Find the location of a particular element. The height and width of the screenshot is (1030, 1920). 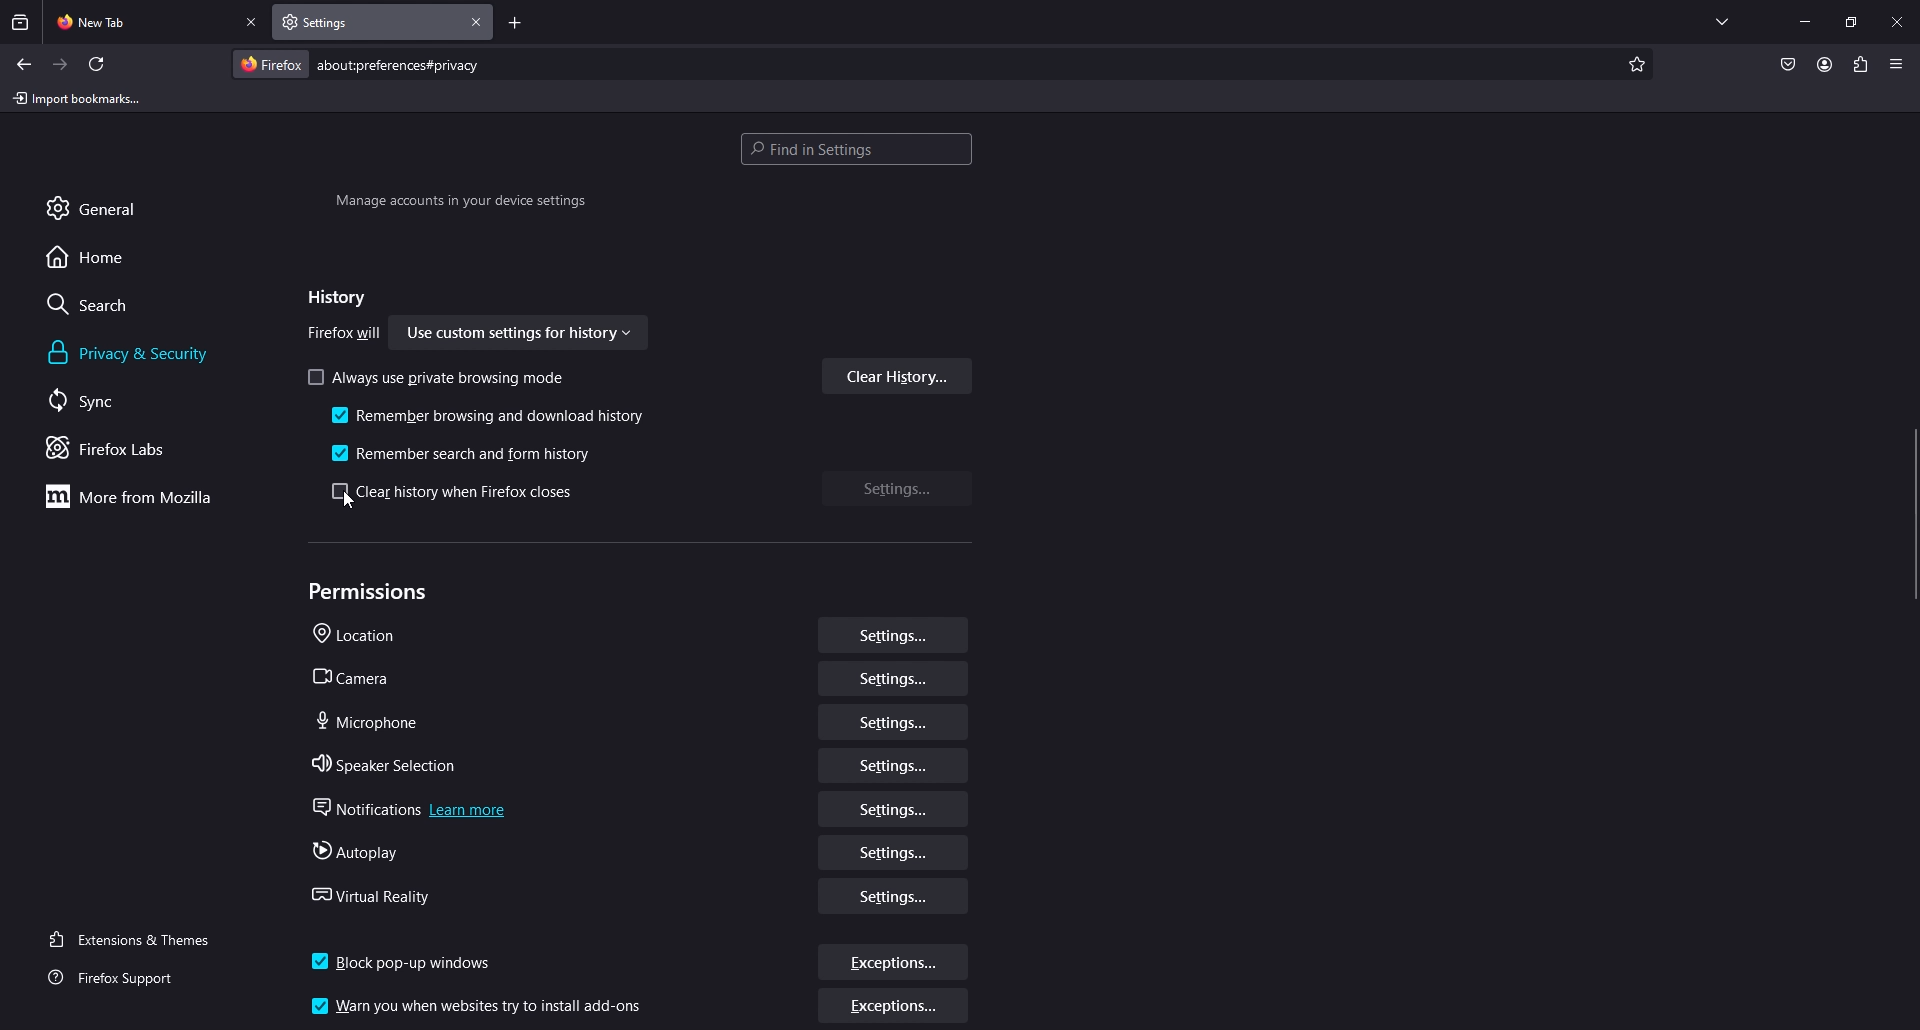

settings is located at coordinates (892, 726).